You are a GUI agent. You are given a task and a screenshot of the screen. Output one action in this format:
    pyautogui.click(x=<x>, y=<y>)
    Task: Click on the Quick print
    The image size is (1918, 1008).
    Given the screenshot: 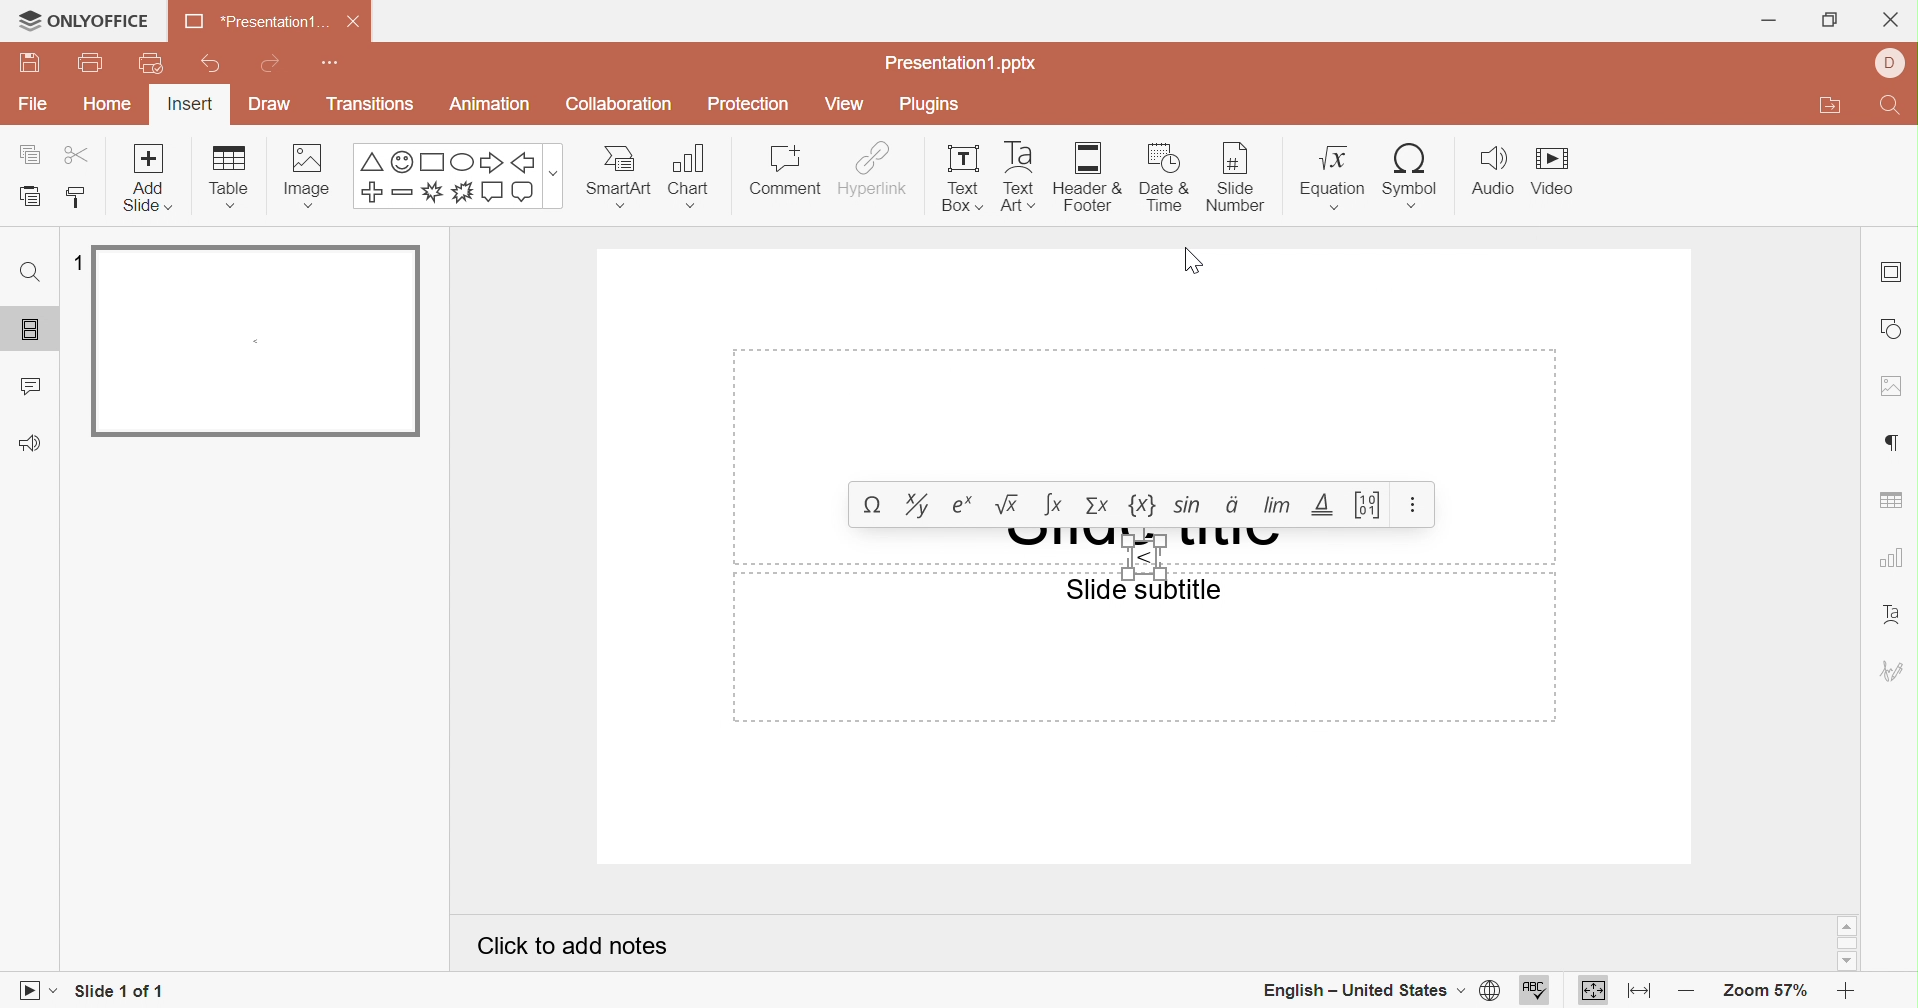 What is the action you would take?
    pyautogui.click(x=154, y=64)
    